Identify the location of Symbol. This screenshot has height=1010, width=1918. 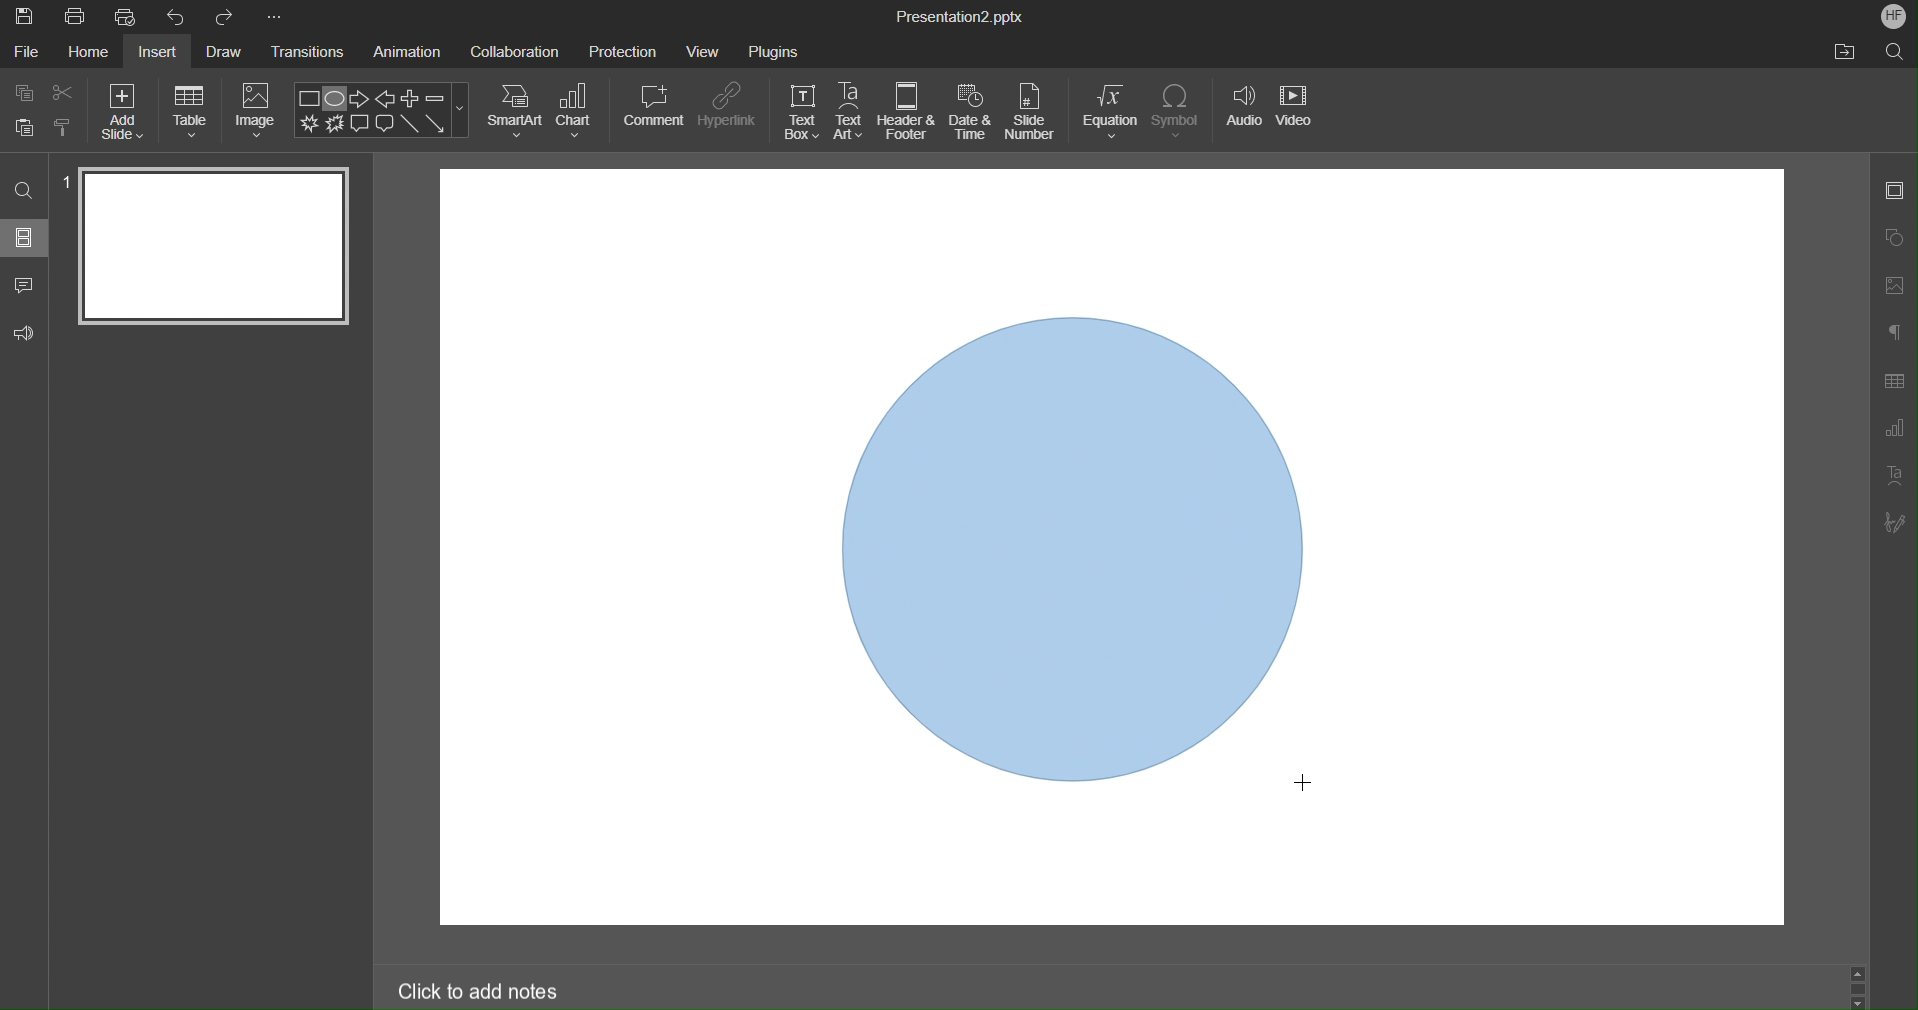
(1179, 112).